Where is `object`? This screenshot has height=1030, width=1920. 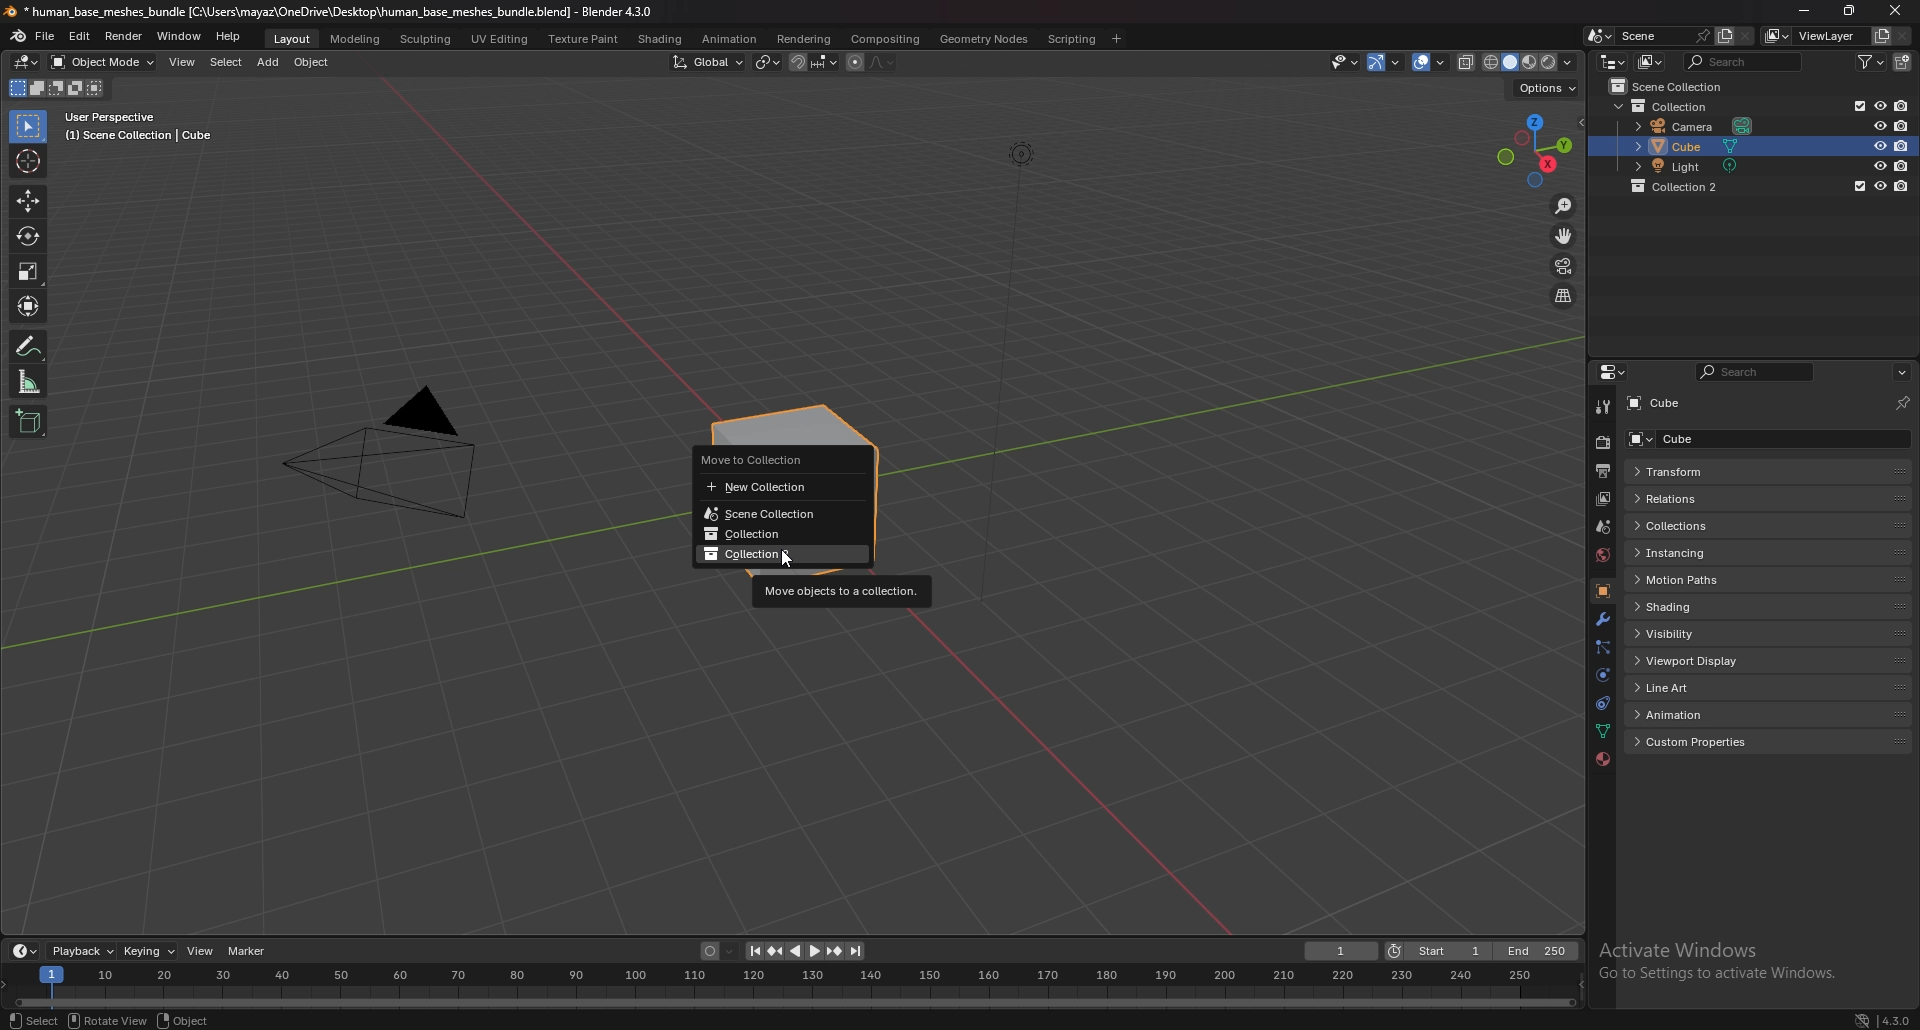
object is located at coordinates (1603, 592).